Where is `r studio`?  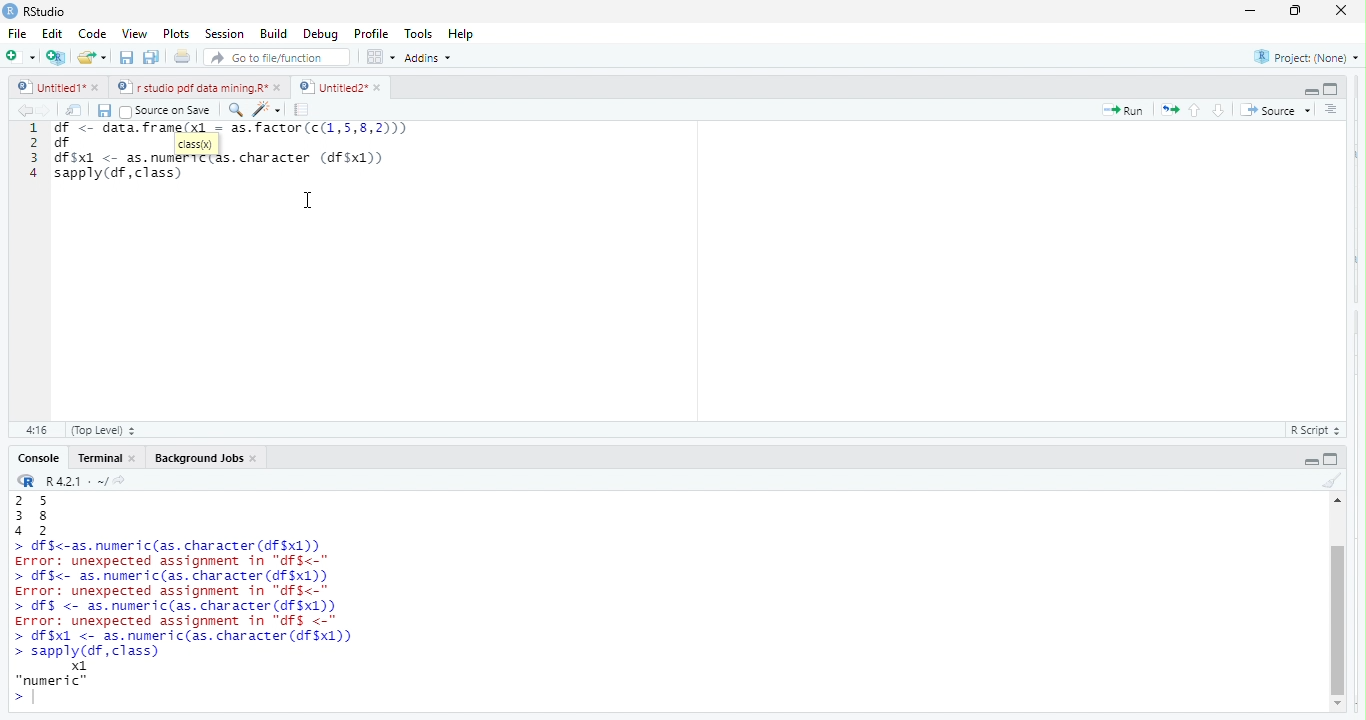 r studio is located at coordinates (46, 11).